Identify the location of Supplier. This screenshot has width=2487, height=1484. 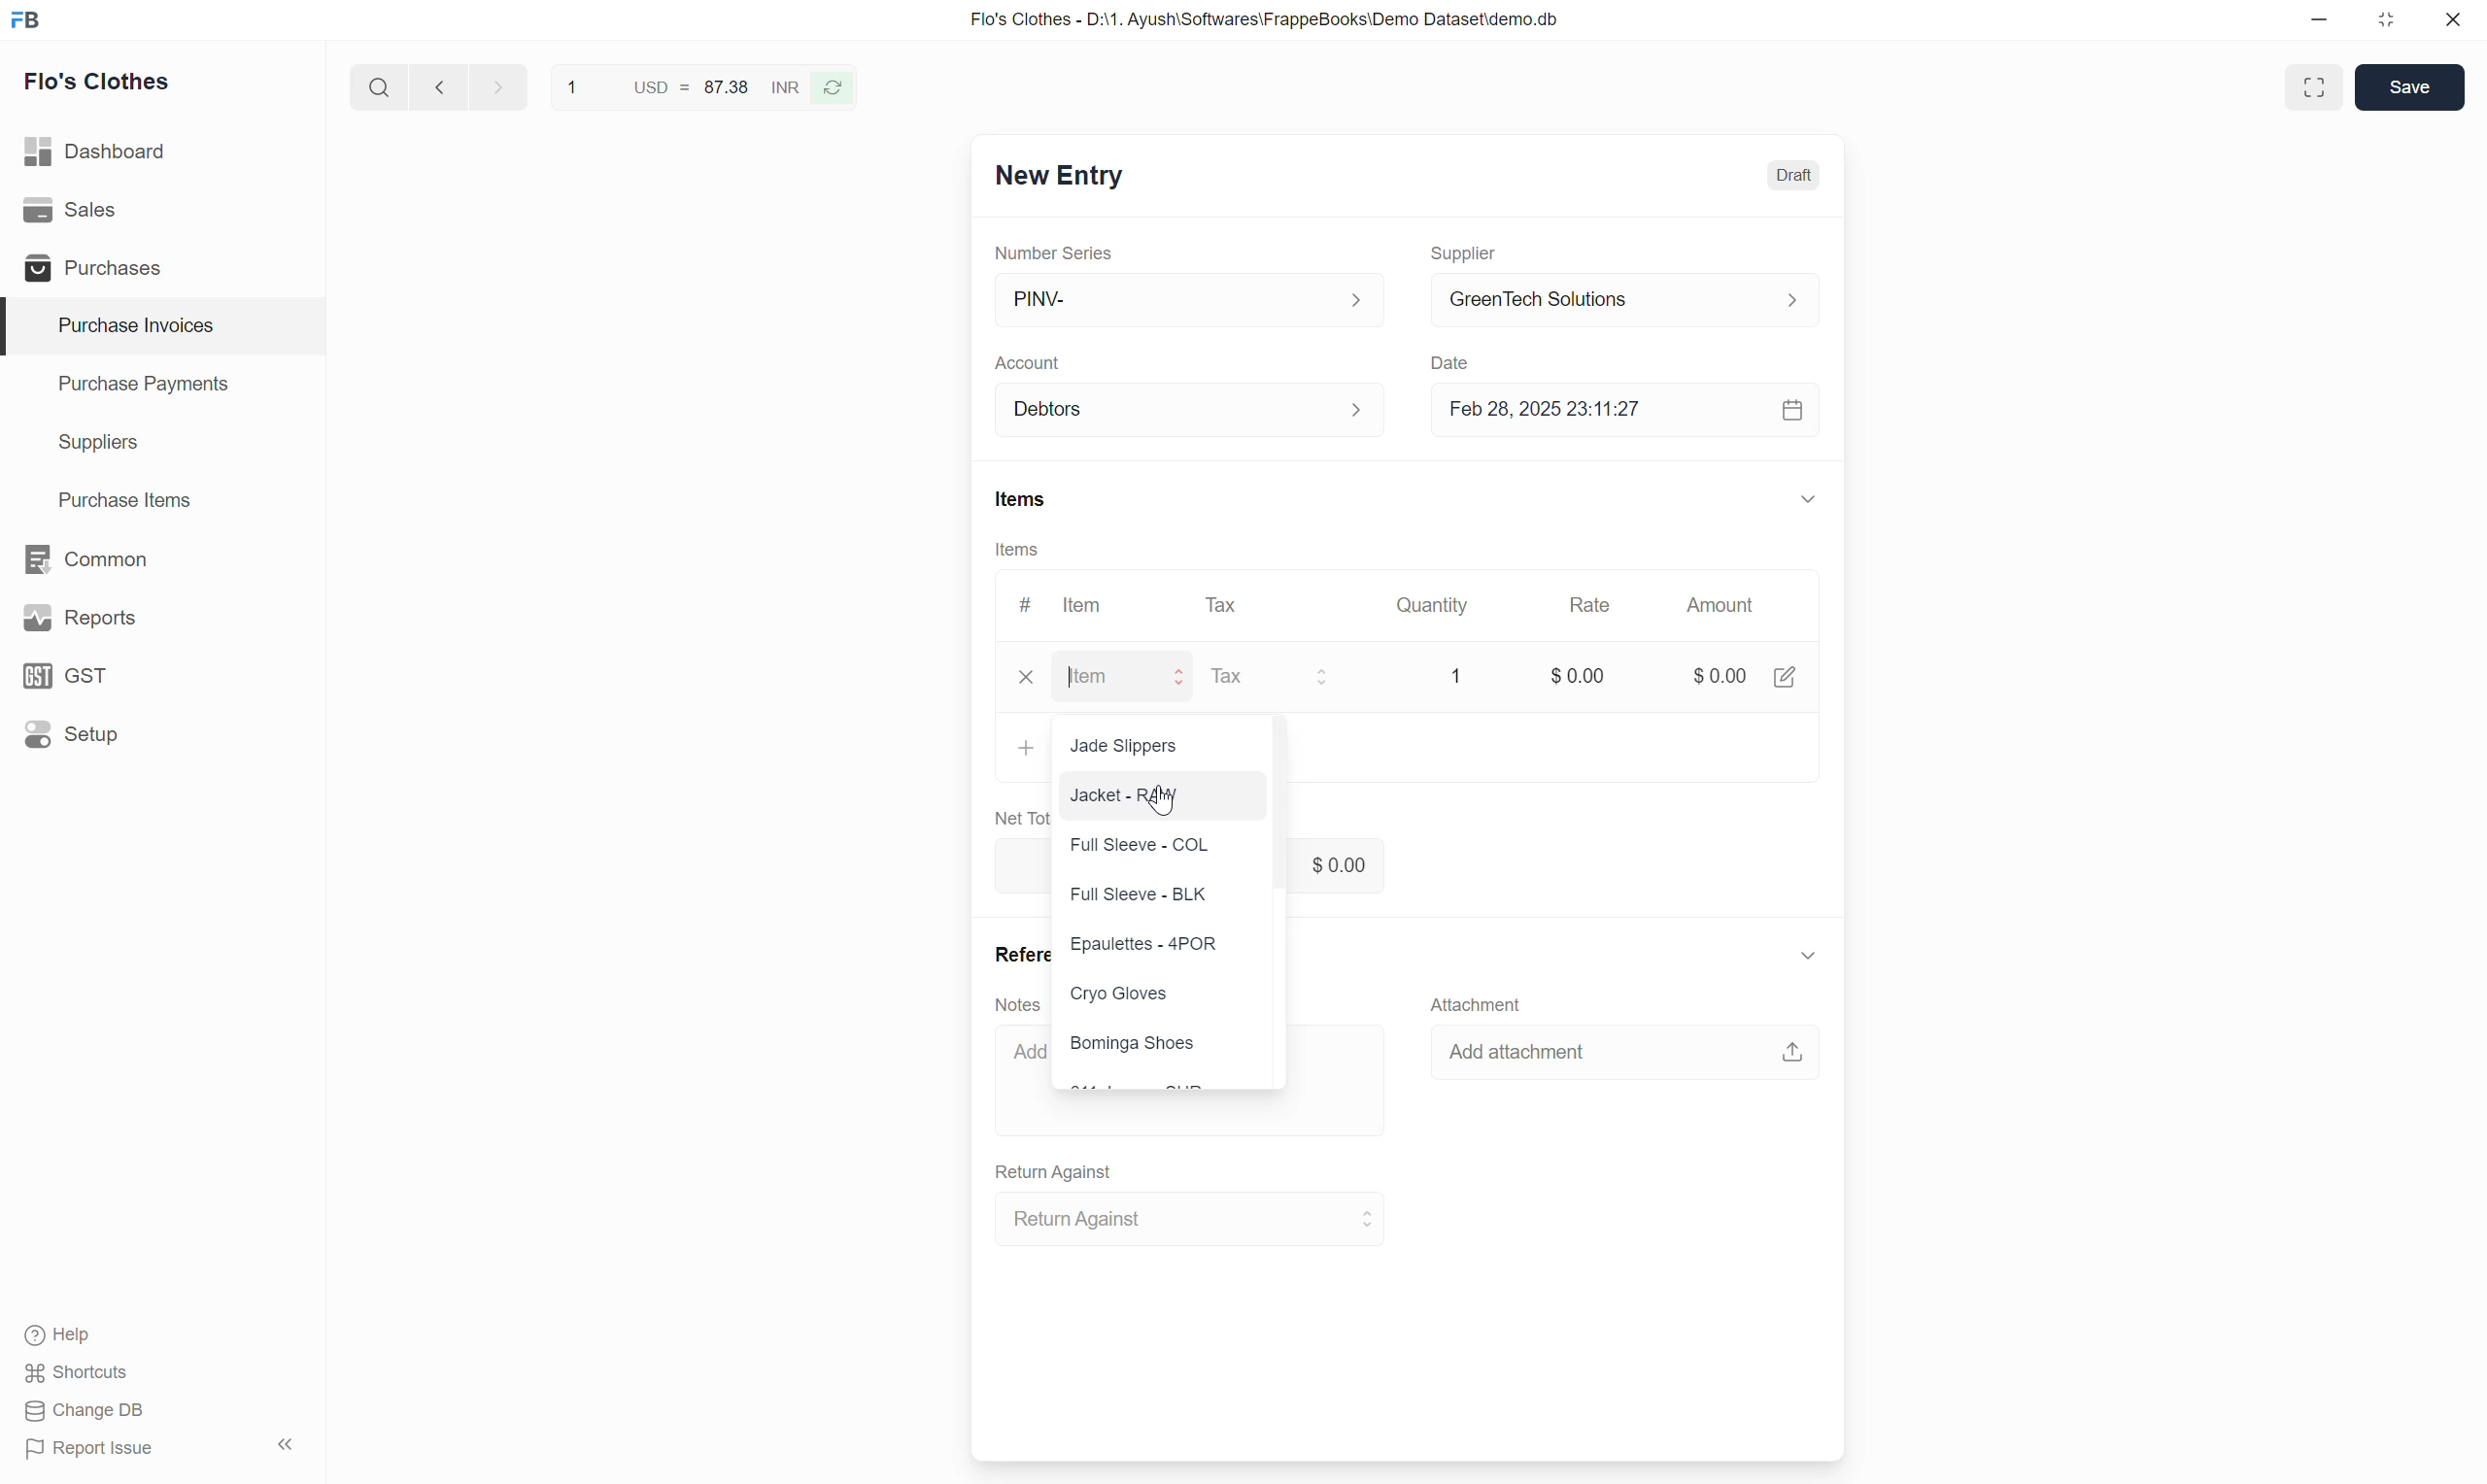
(1465, 254).